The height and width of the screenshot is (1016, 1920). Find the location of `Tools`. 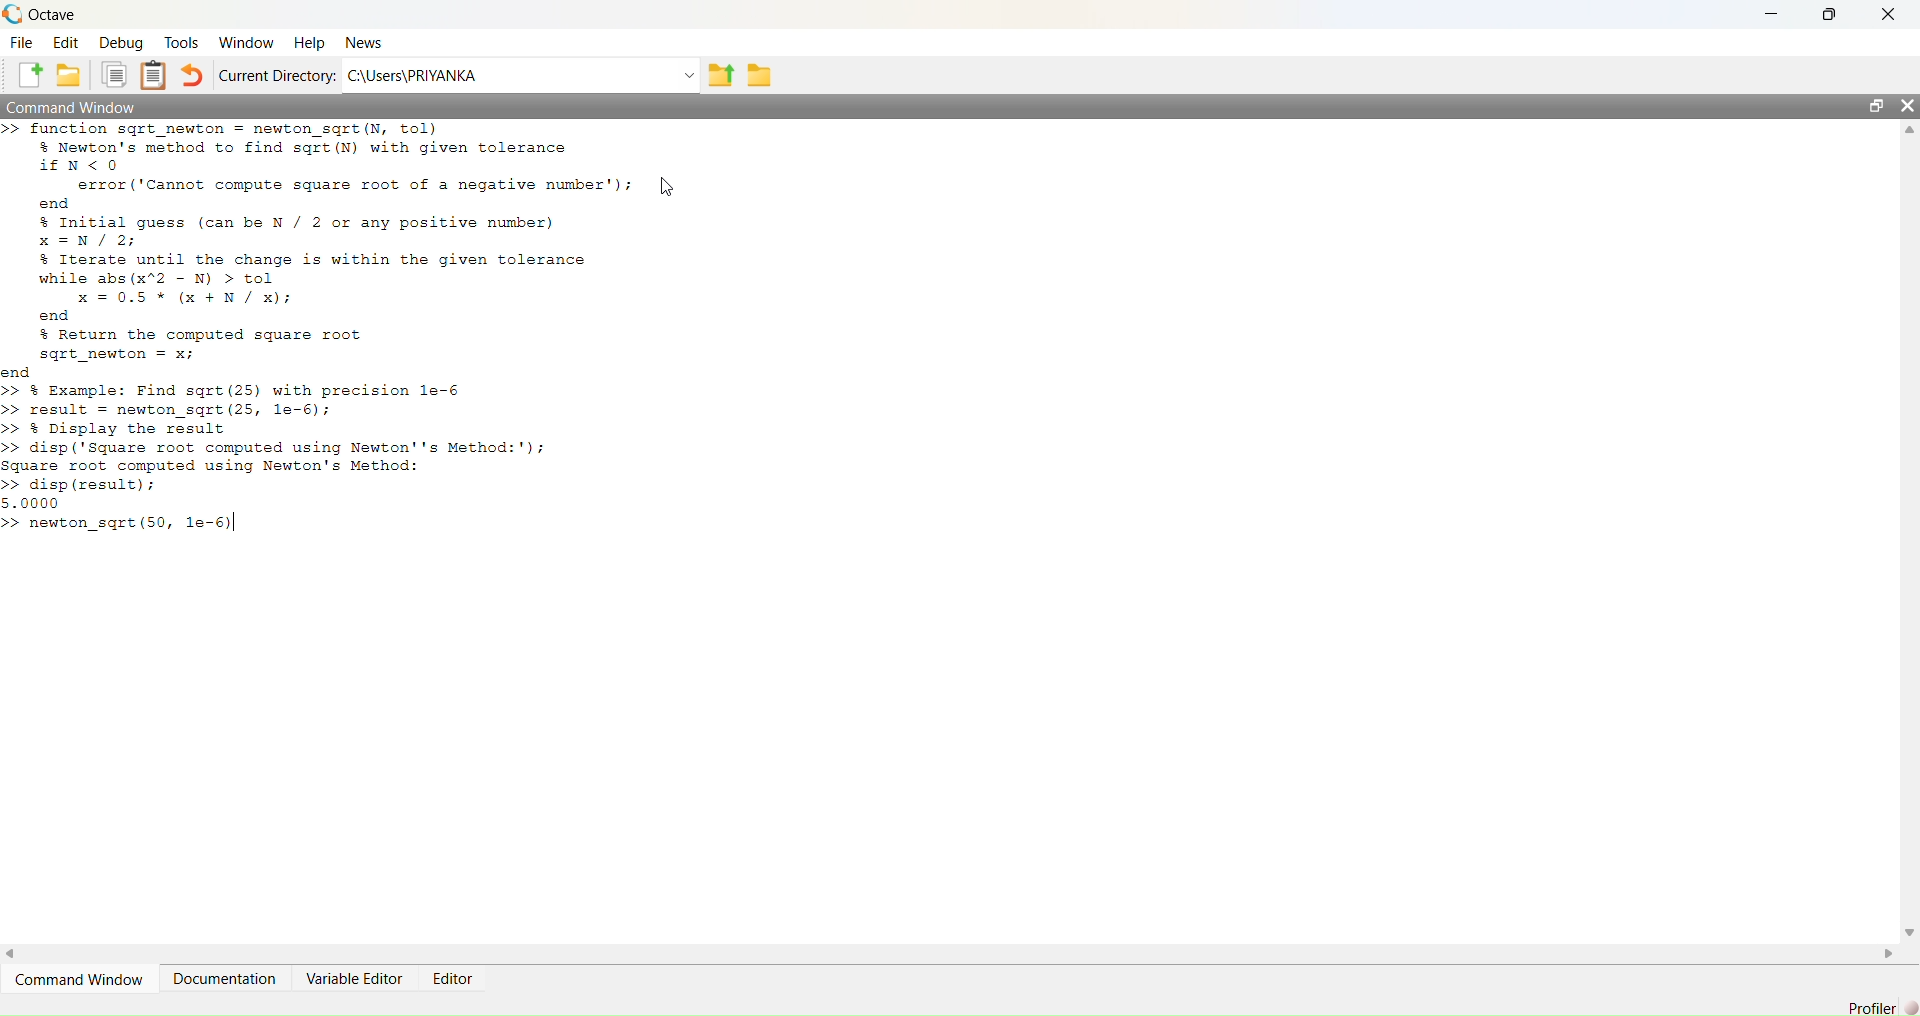

Tools is located at coordinates (181, 43).